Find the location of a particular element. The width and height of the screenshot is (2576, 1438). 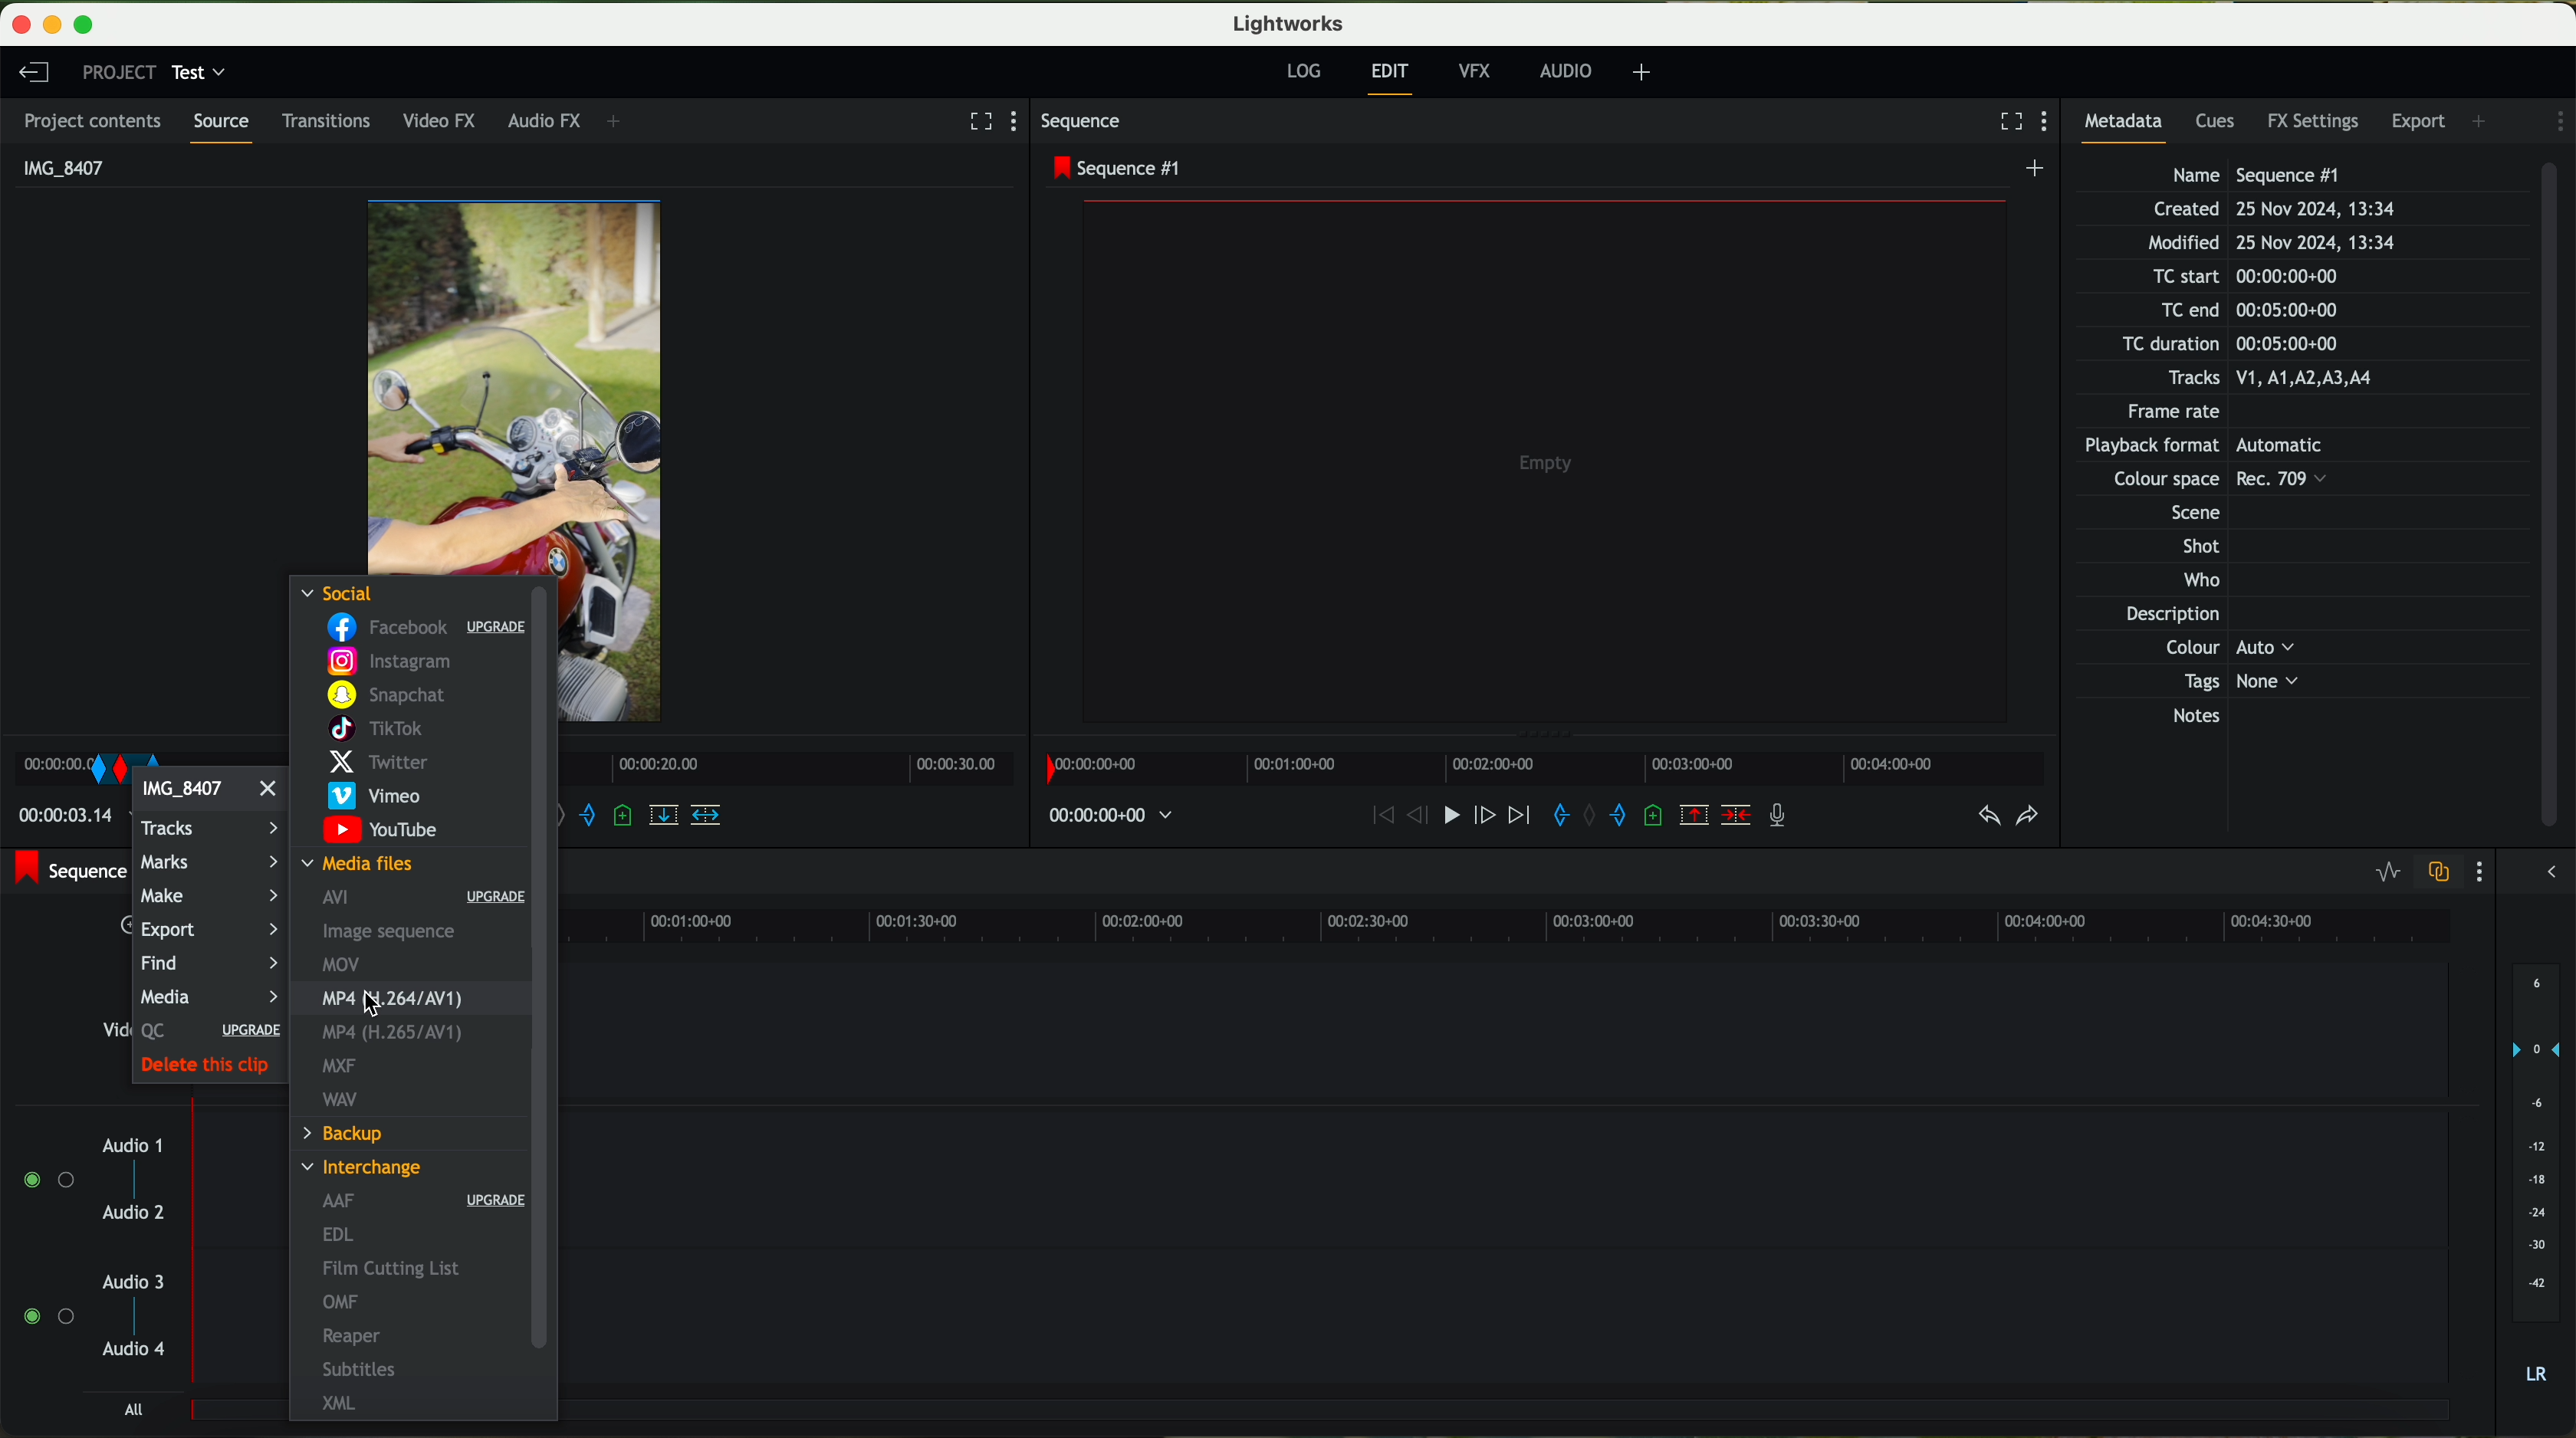

audio FX is located at coordinates (542, 121).